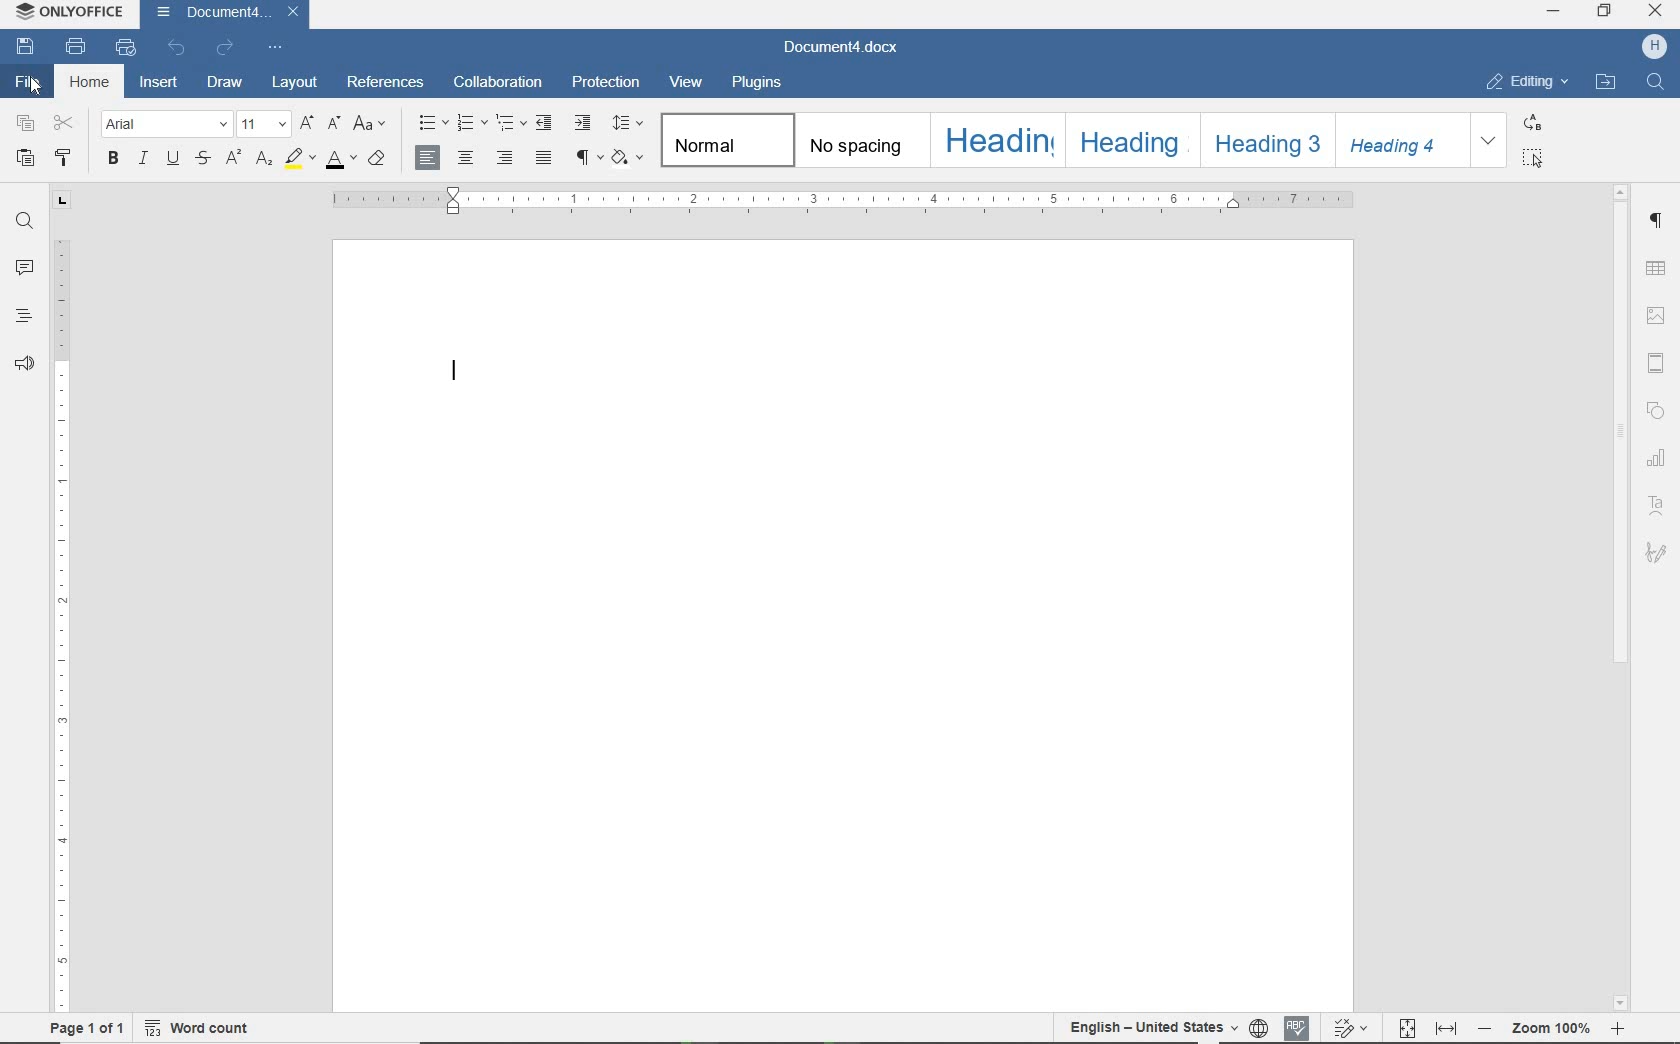 Image resolution: width=1680 pixels, height=1044 pixels. I want to click on decrement font size, so click(335, 125).